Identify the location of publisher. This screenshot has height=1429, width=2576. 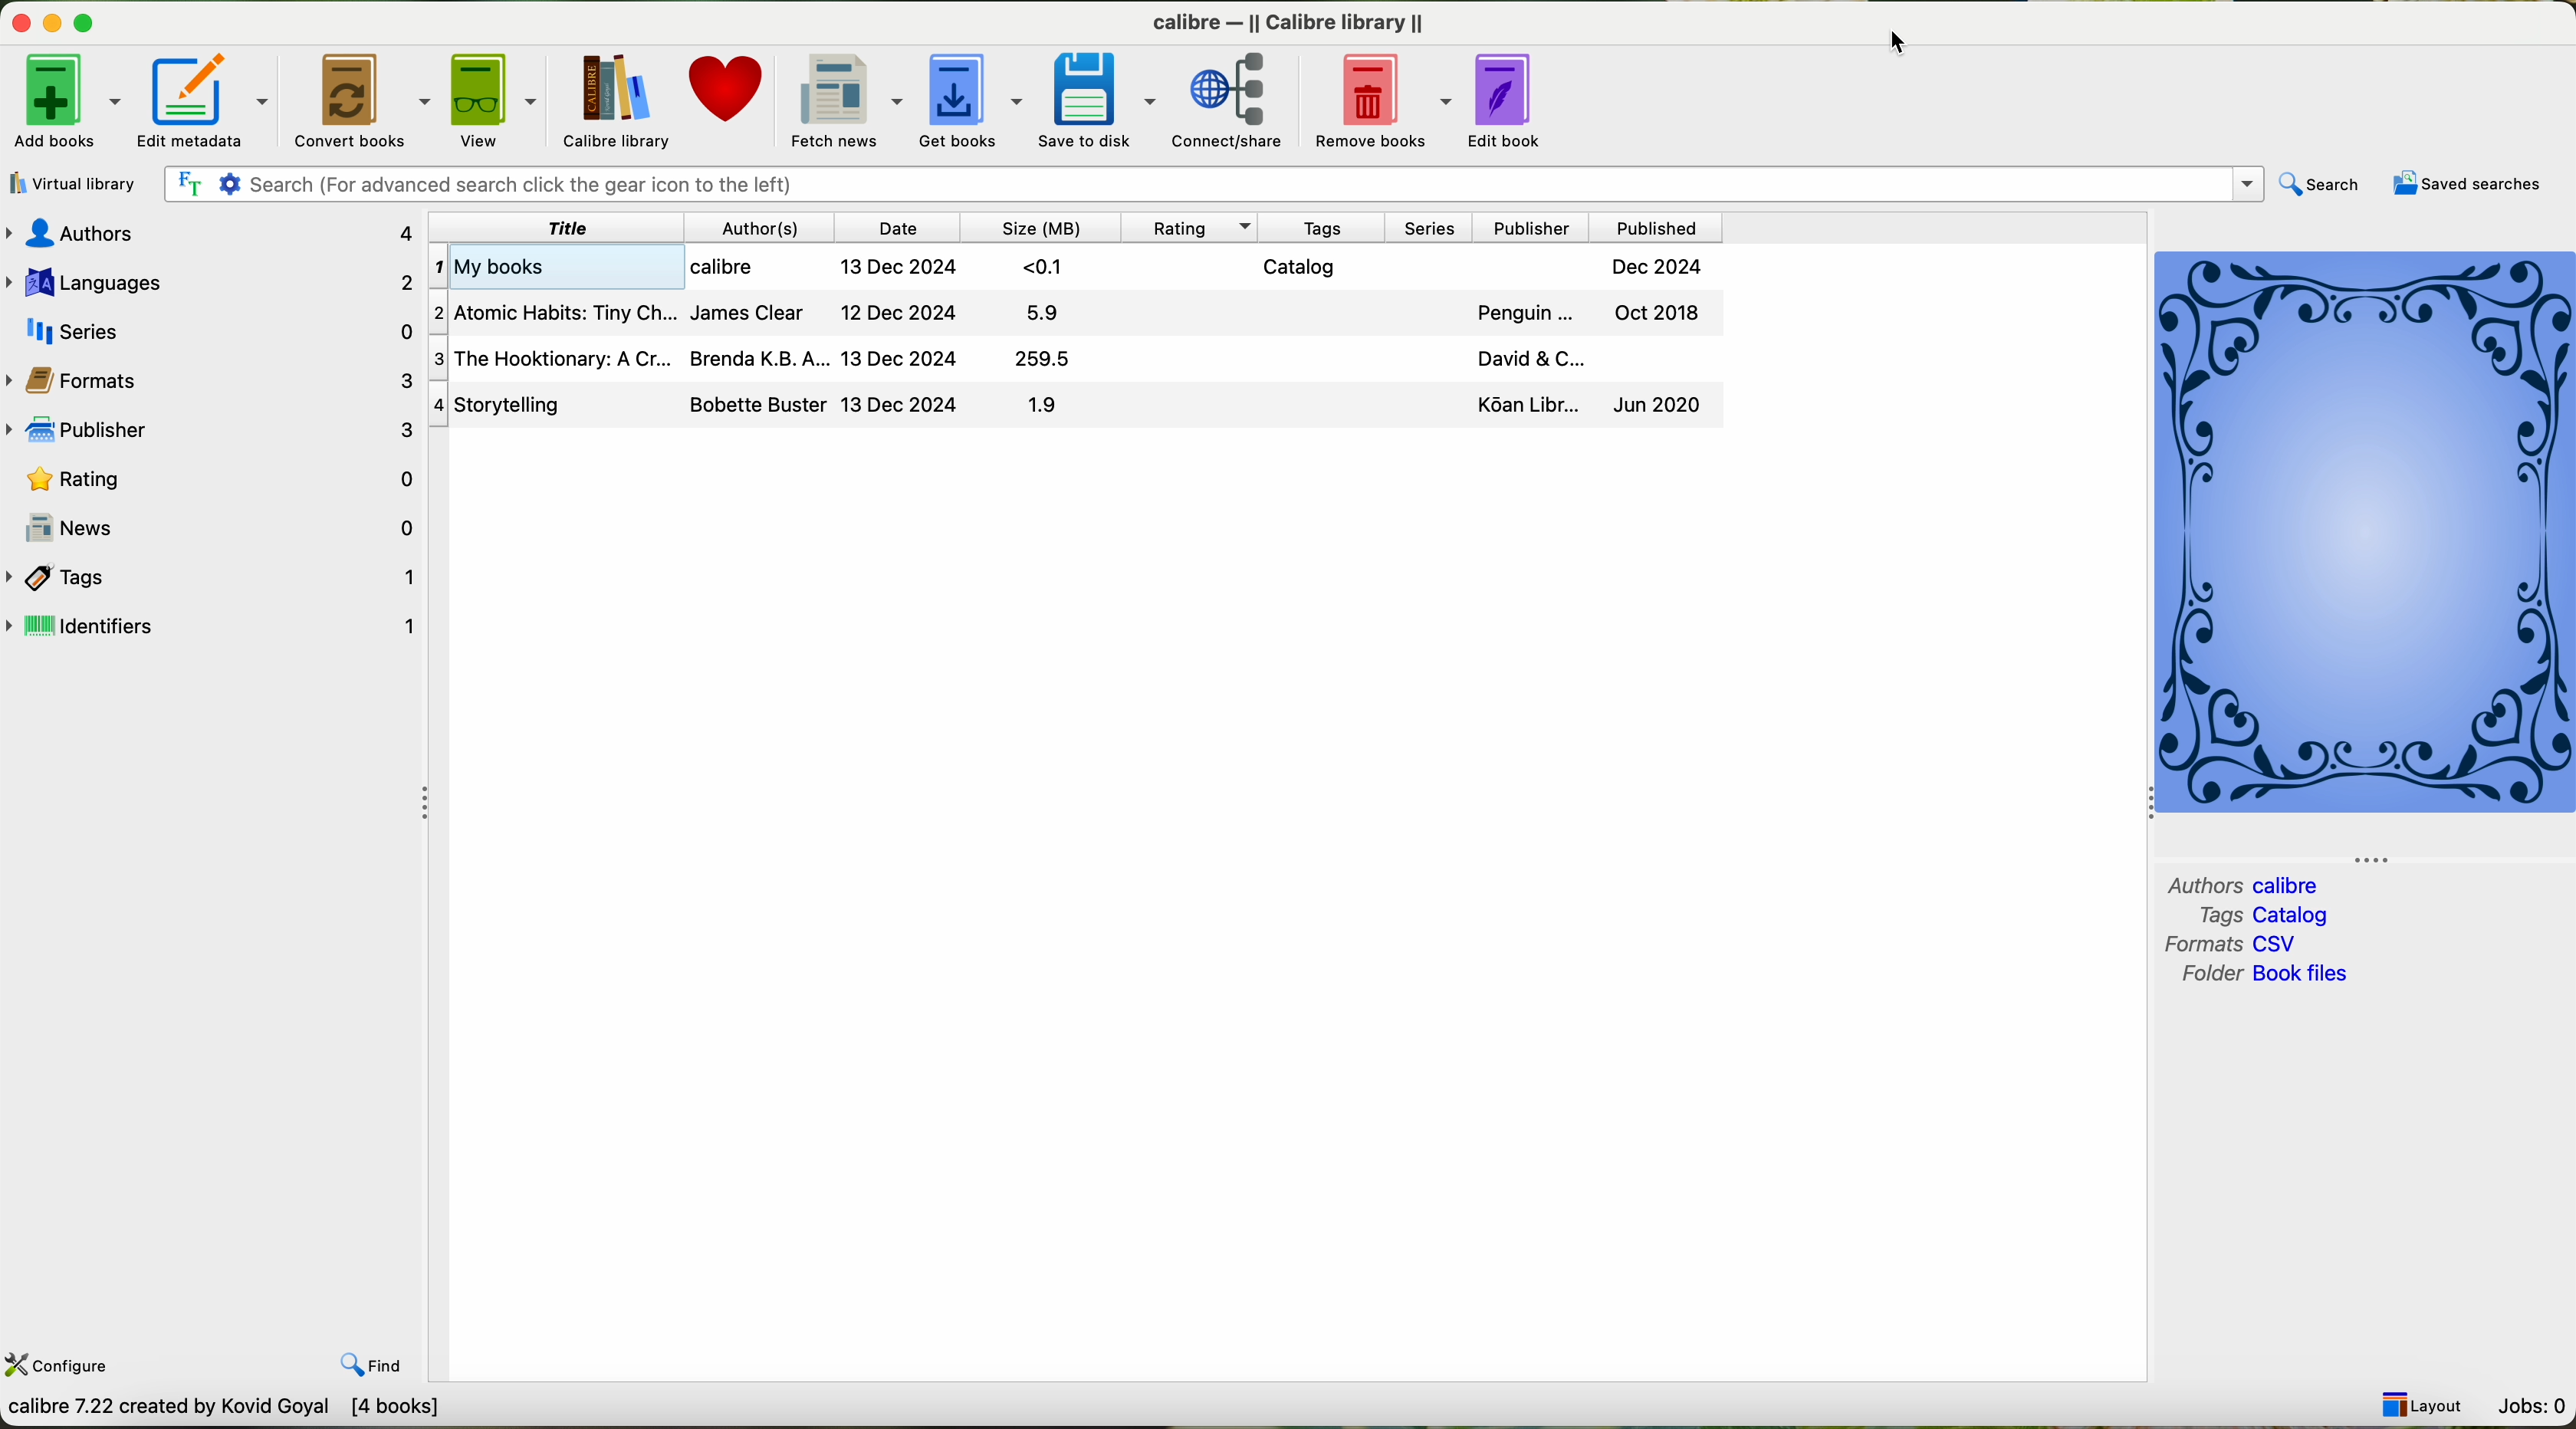
(211, 431).